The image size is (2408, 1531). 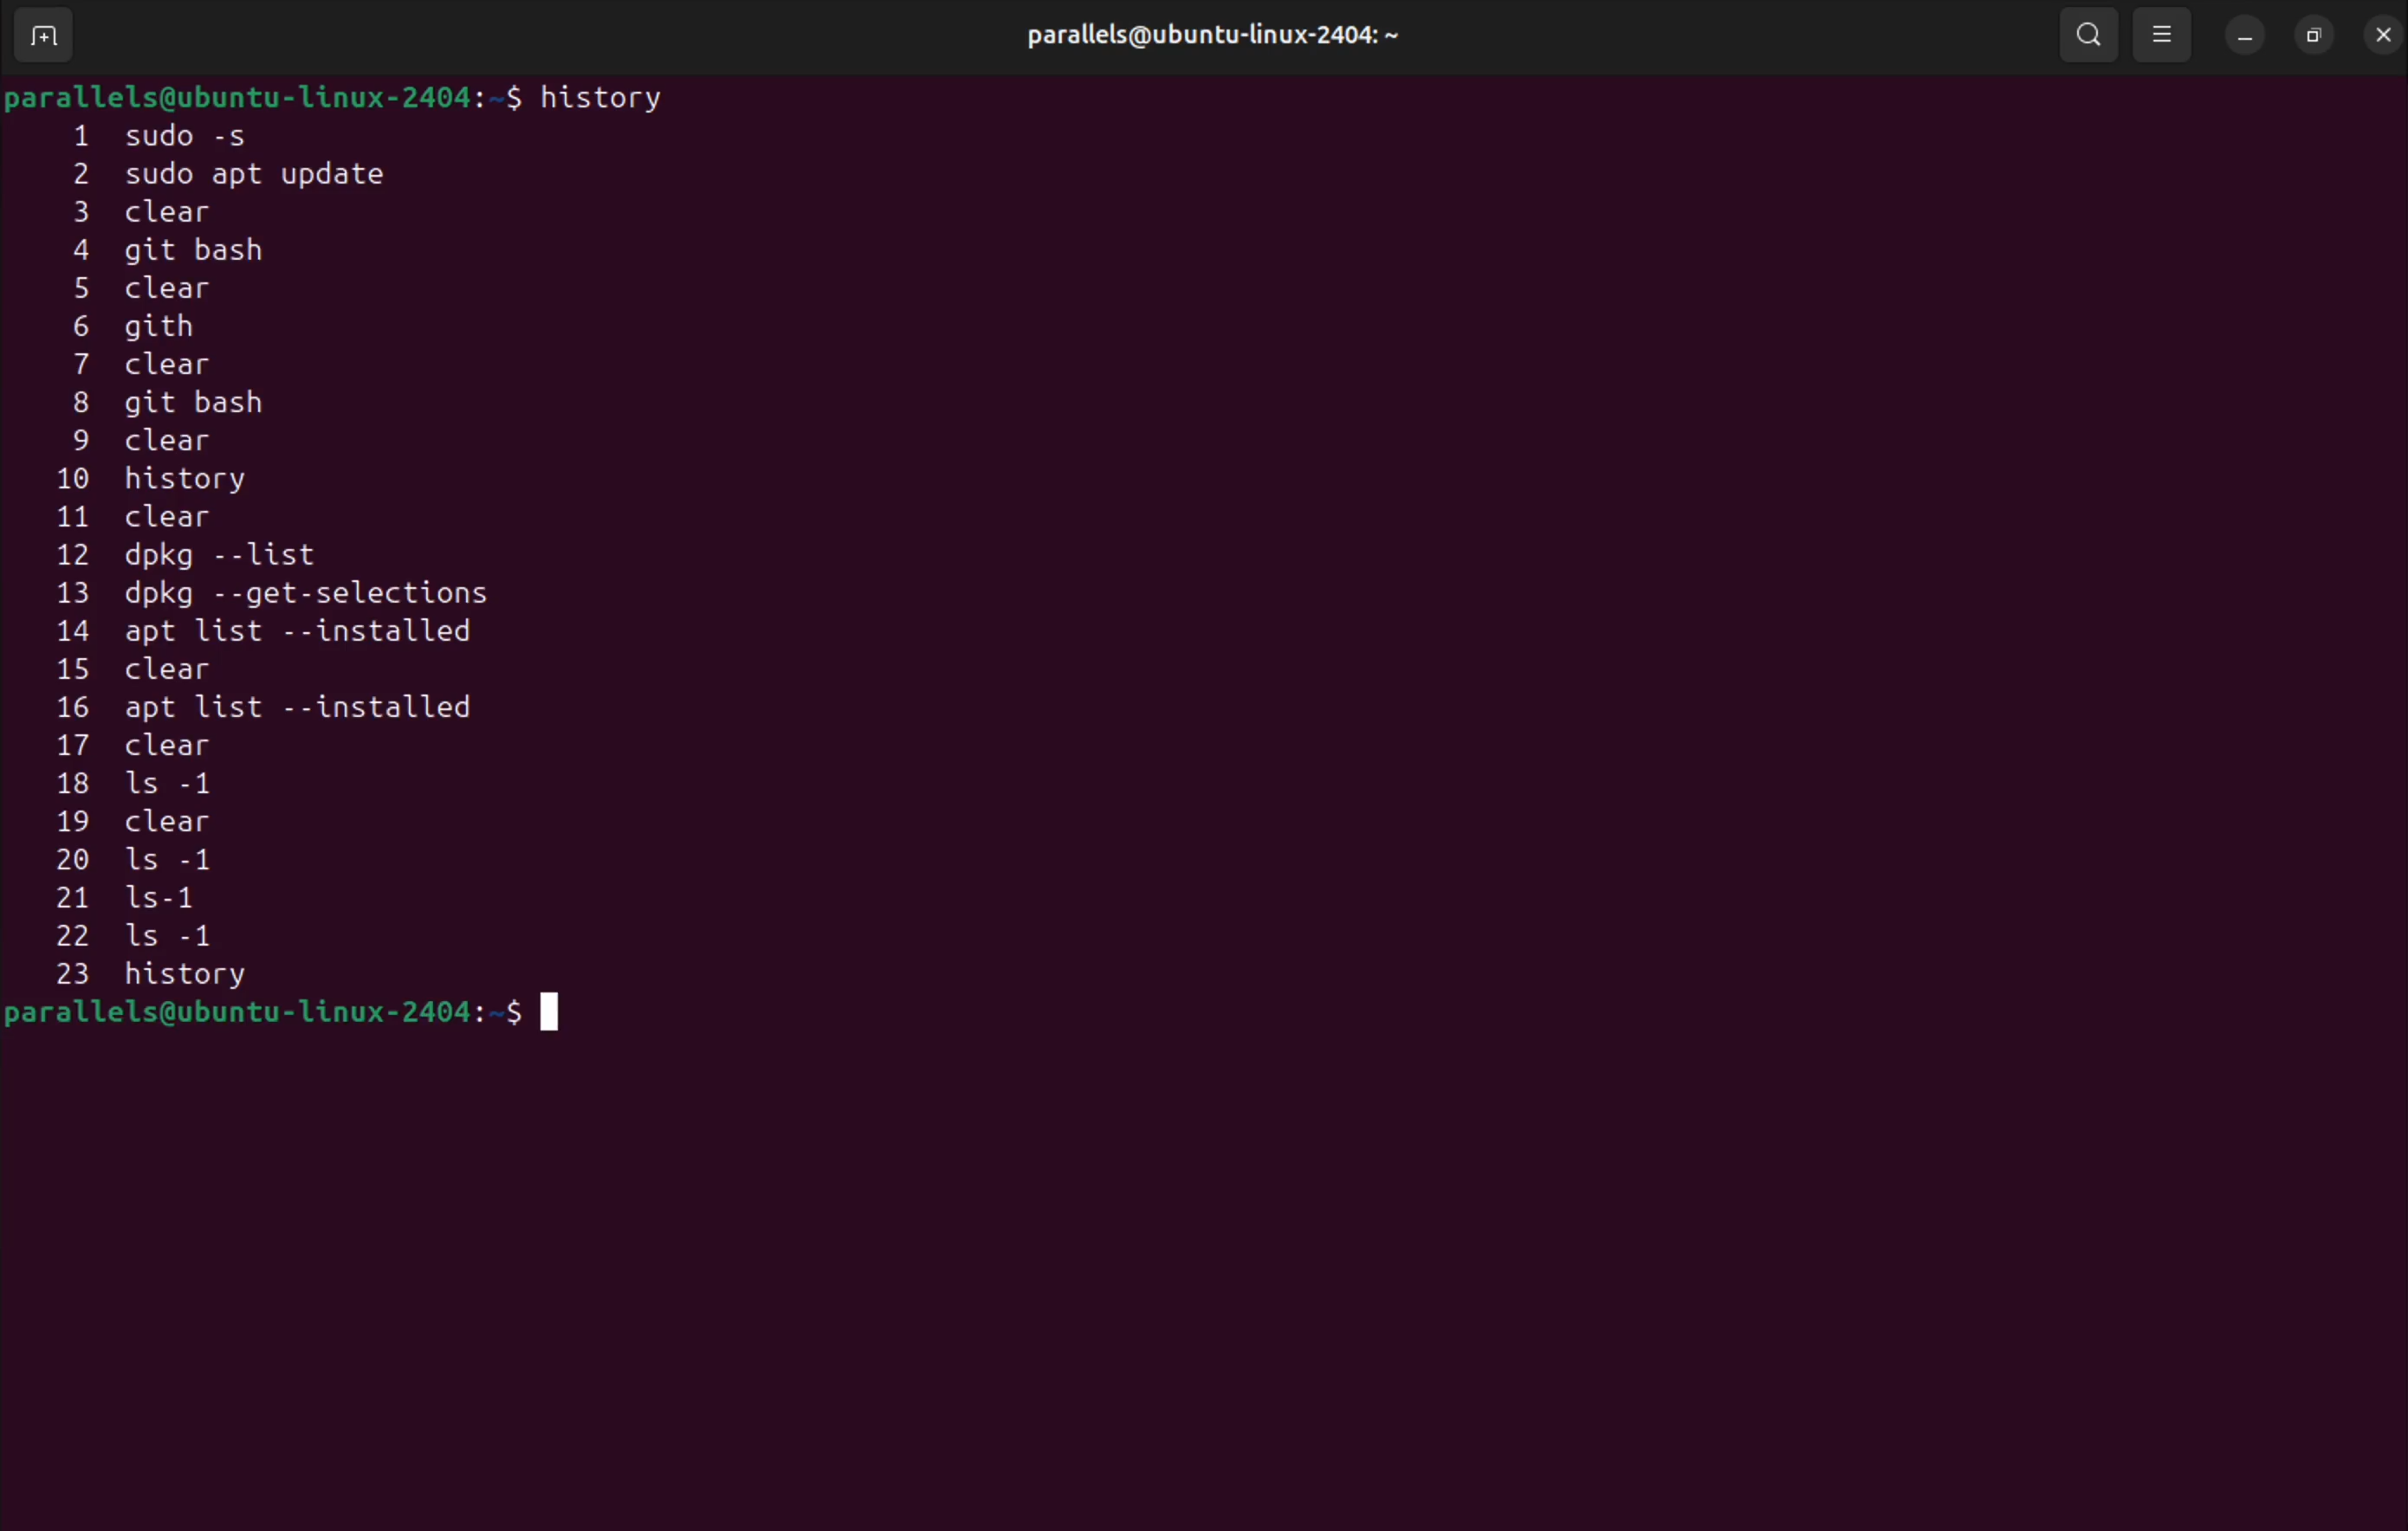 What do you see at coordinates (2379, 30) in the screenshot?
I see `close` at bounding box center [2379, 30].